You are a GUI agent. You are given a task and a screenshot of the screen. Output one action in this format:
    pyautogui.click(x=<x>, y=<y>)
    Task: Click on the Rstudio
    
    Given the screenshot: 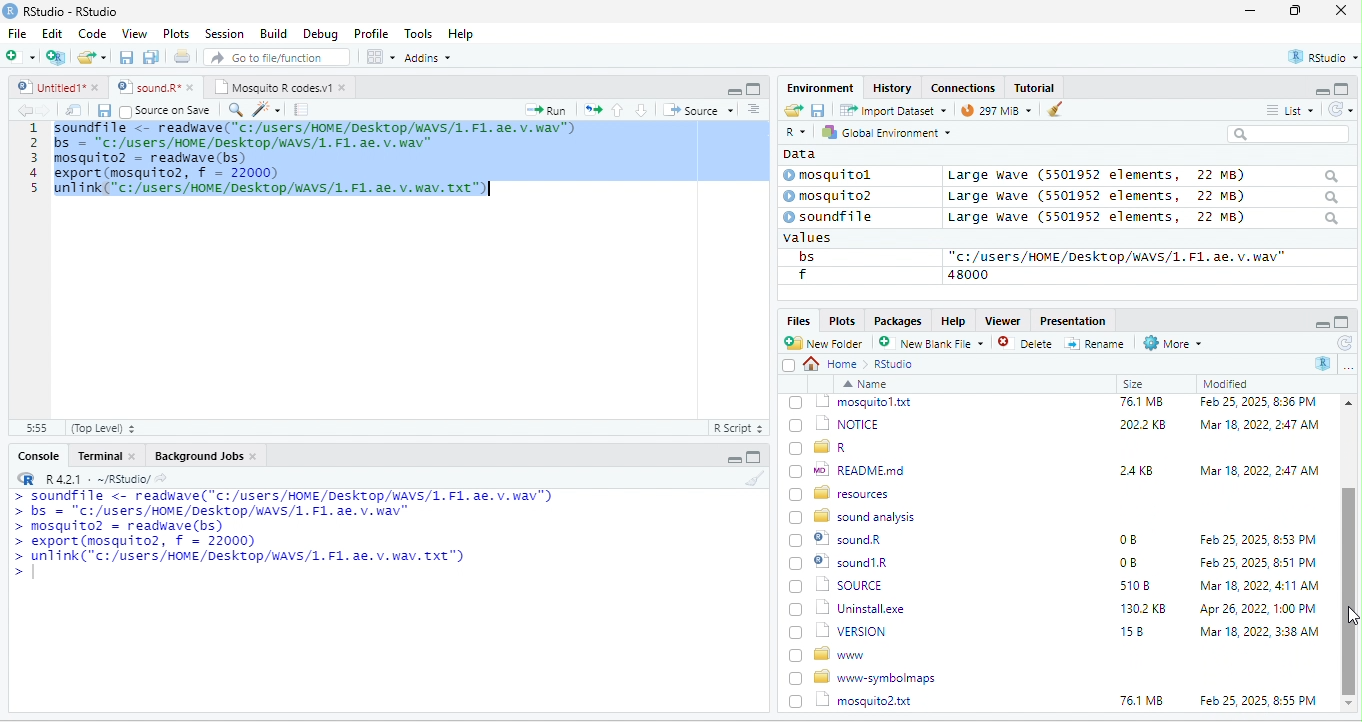 What is the action you would take?
    pyautogui.click(x=895, y=364)
    